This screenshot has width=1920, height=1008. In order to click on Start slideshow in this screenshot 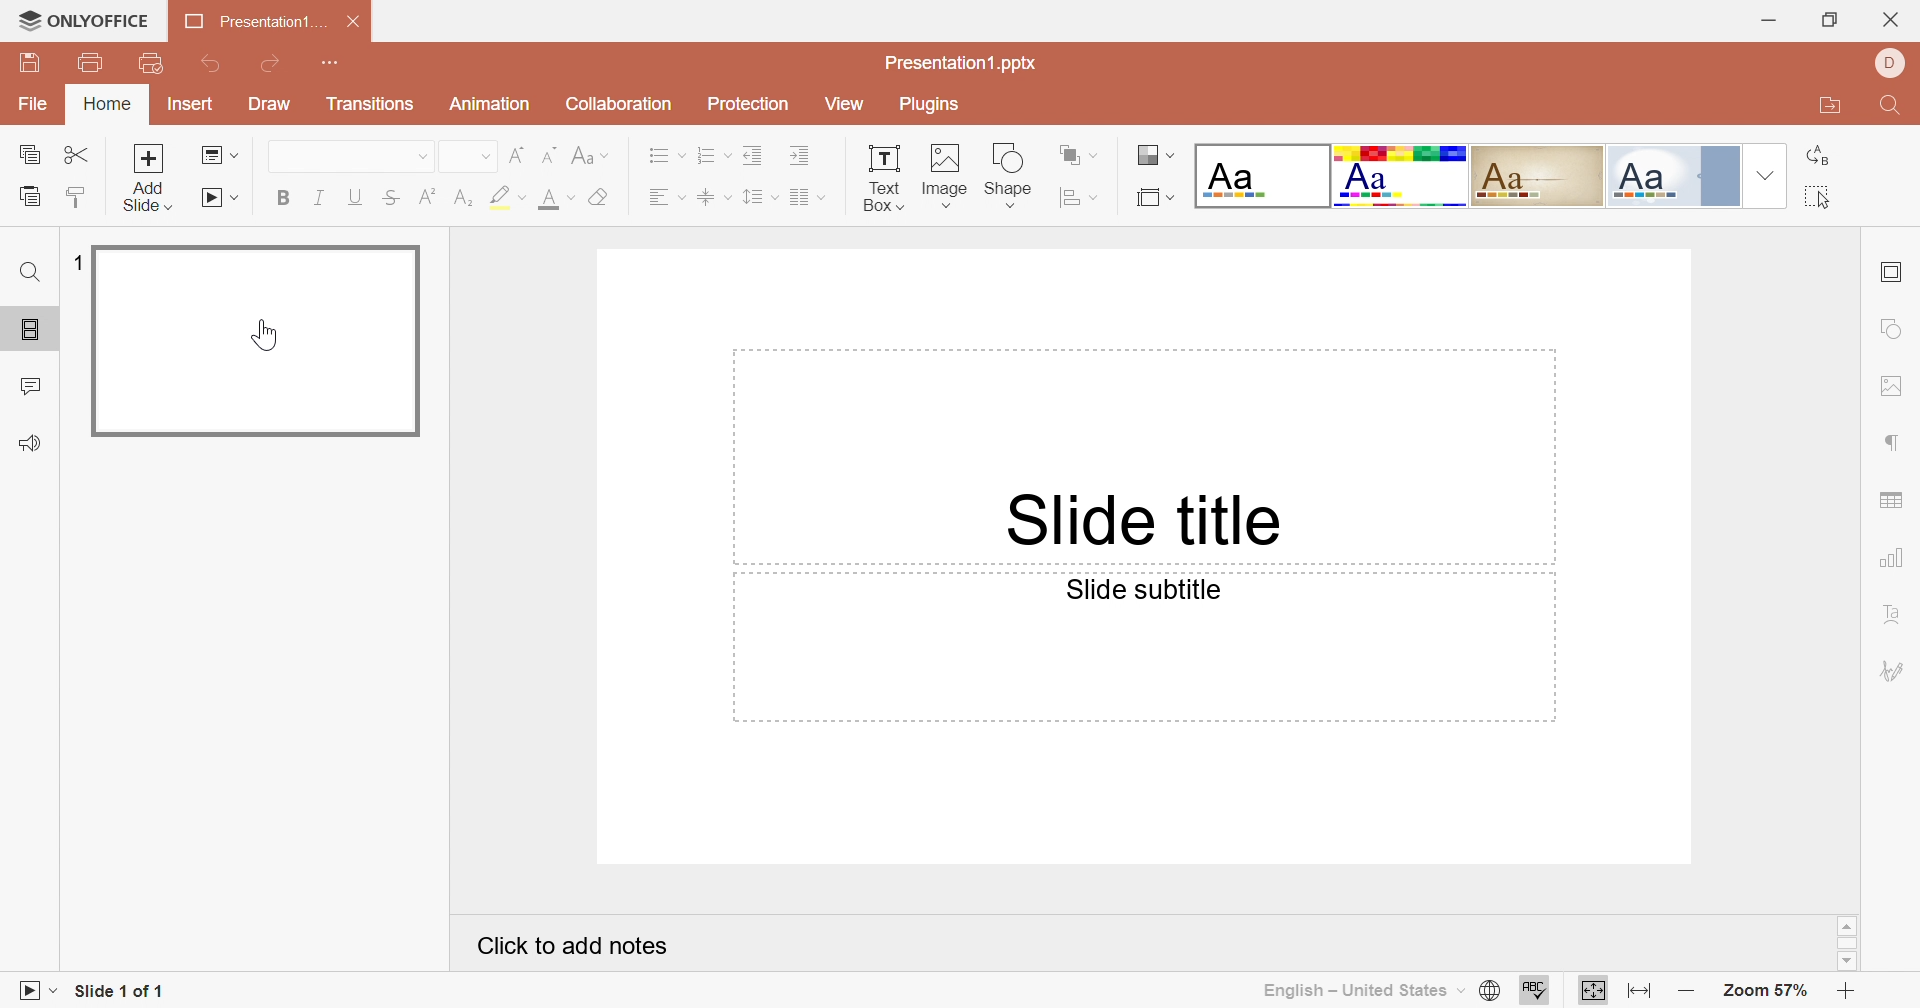, I will do `click(33, 991)`.